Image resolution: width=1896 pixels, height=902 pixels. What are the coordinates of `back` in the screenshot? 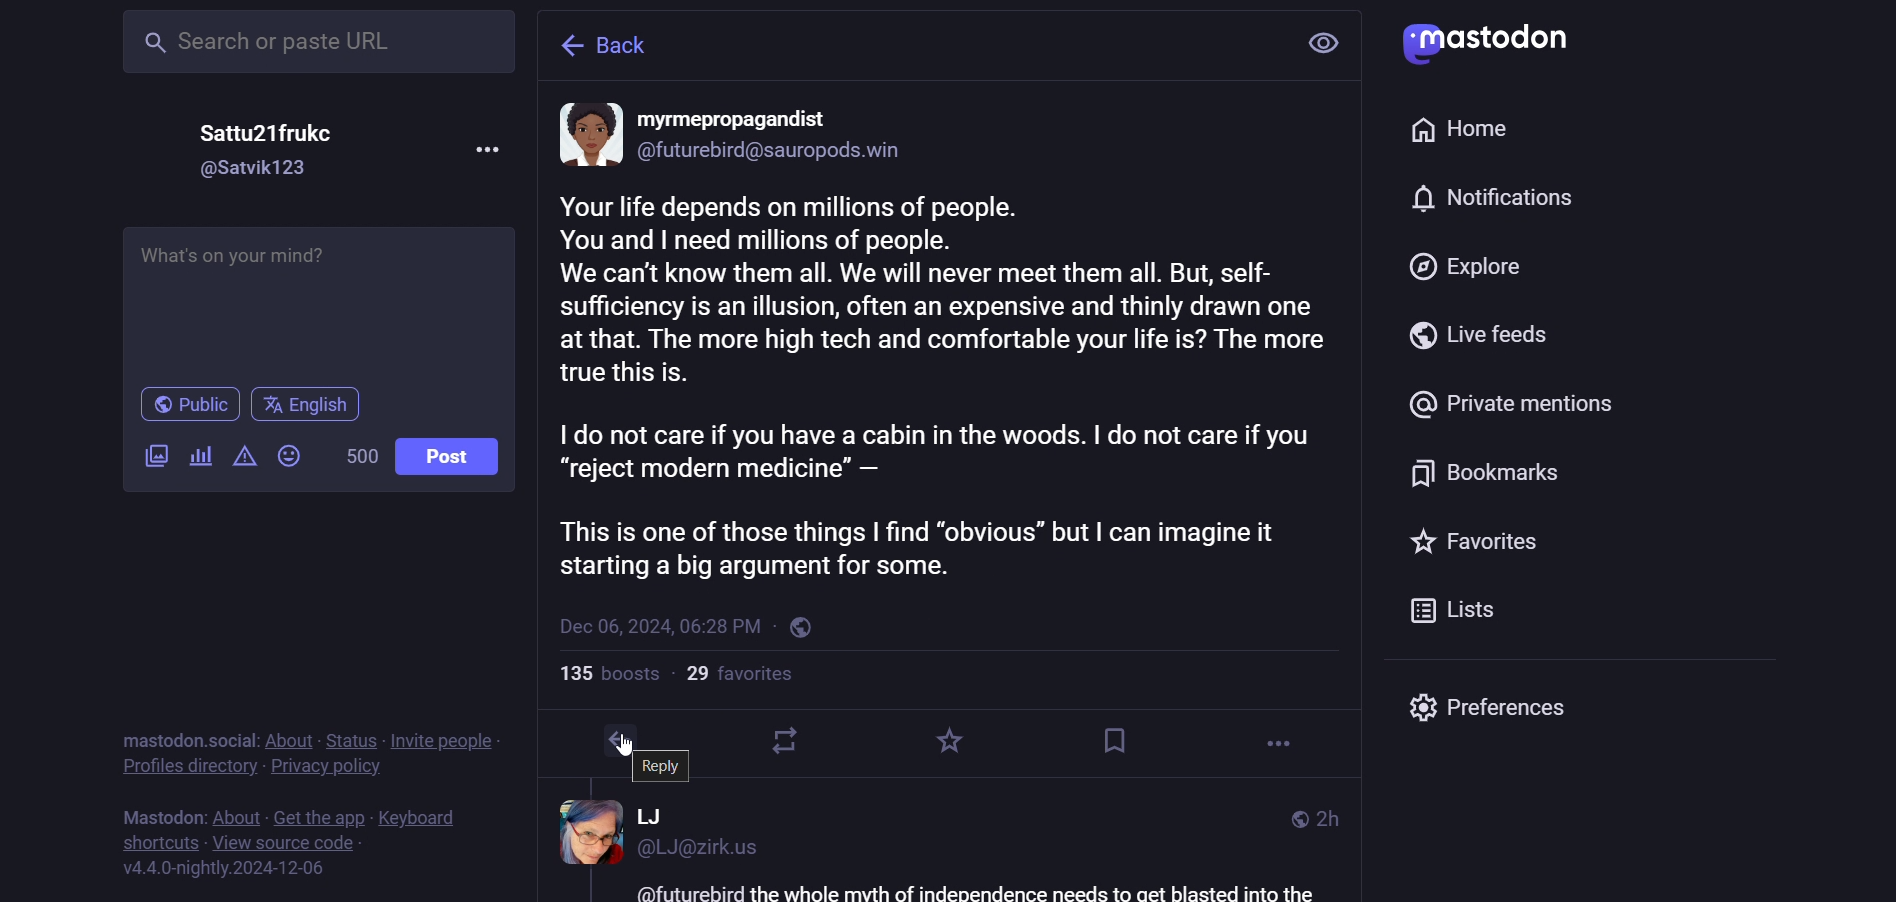 It's located at (612, 43).